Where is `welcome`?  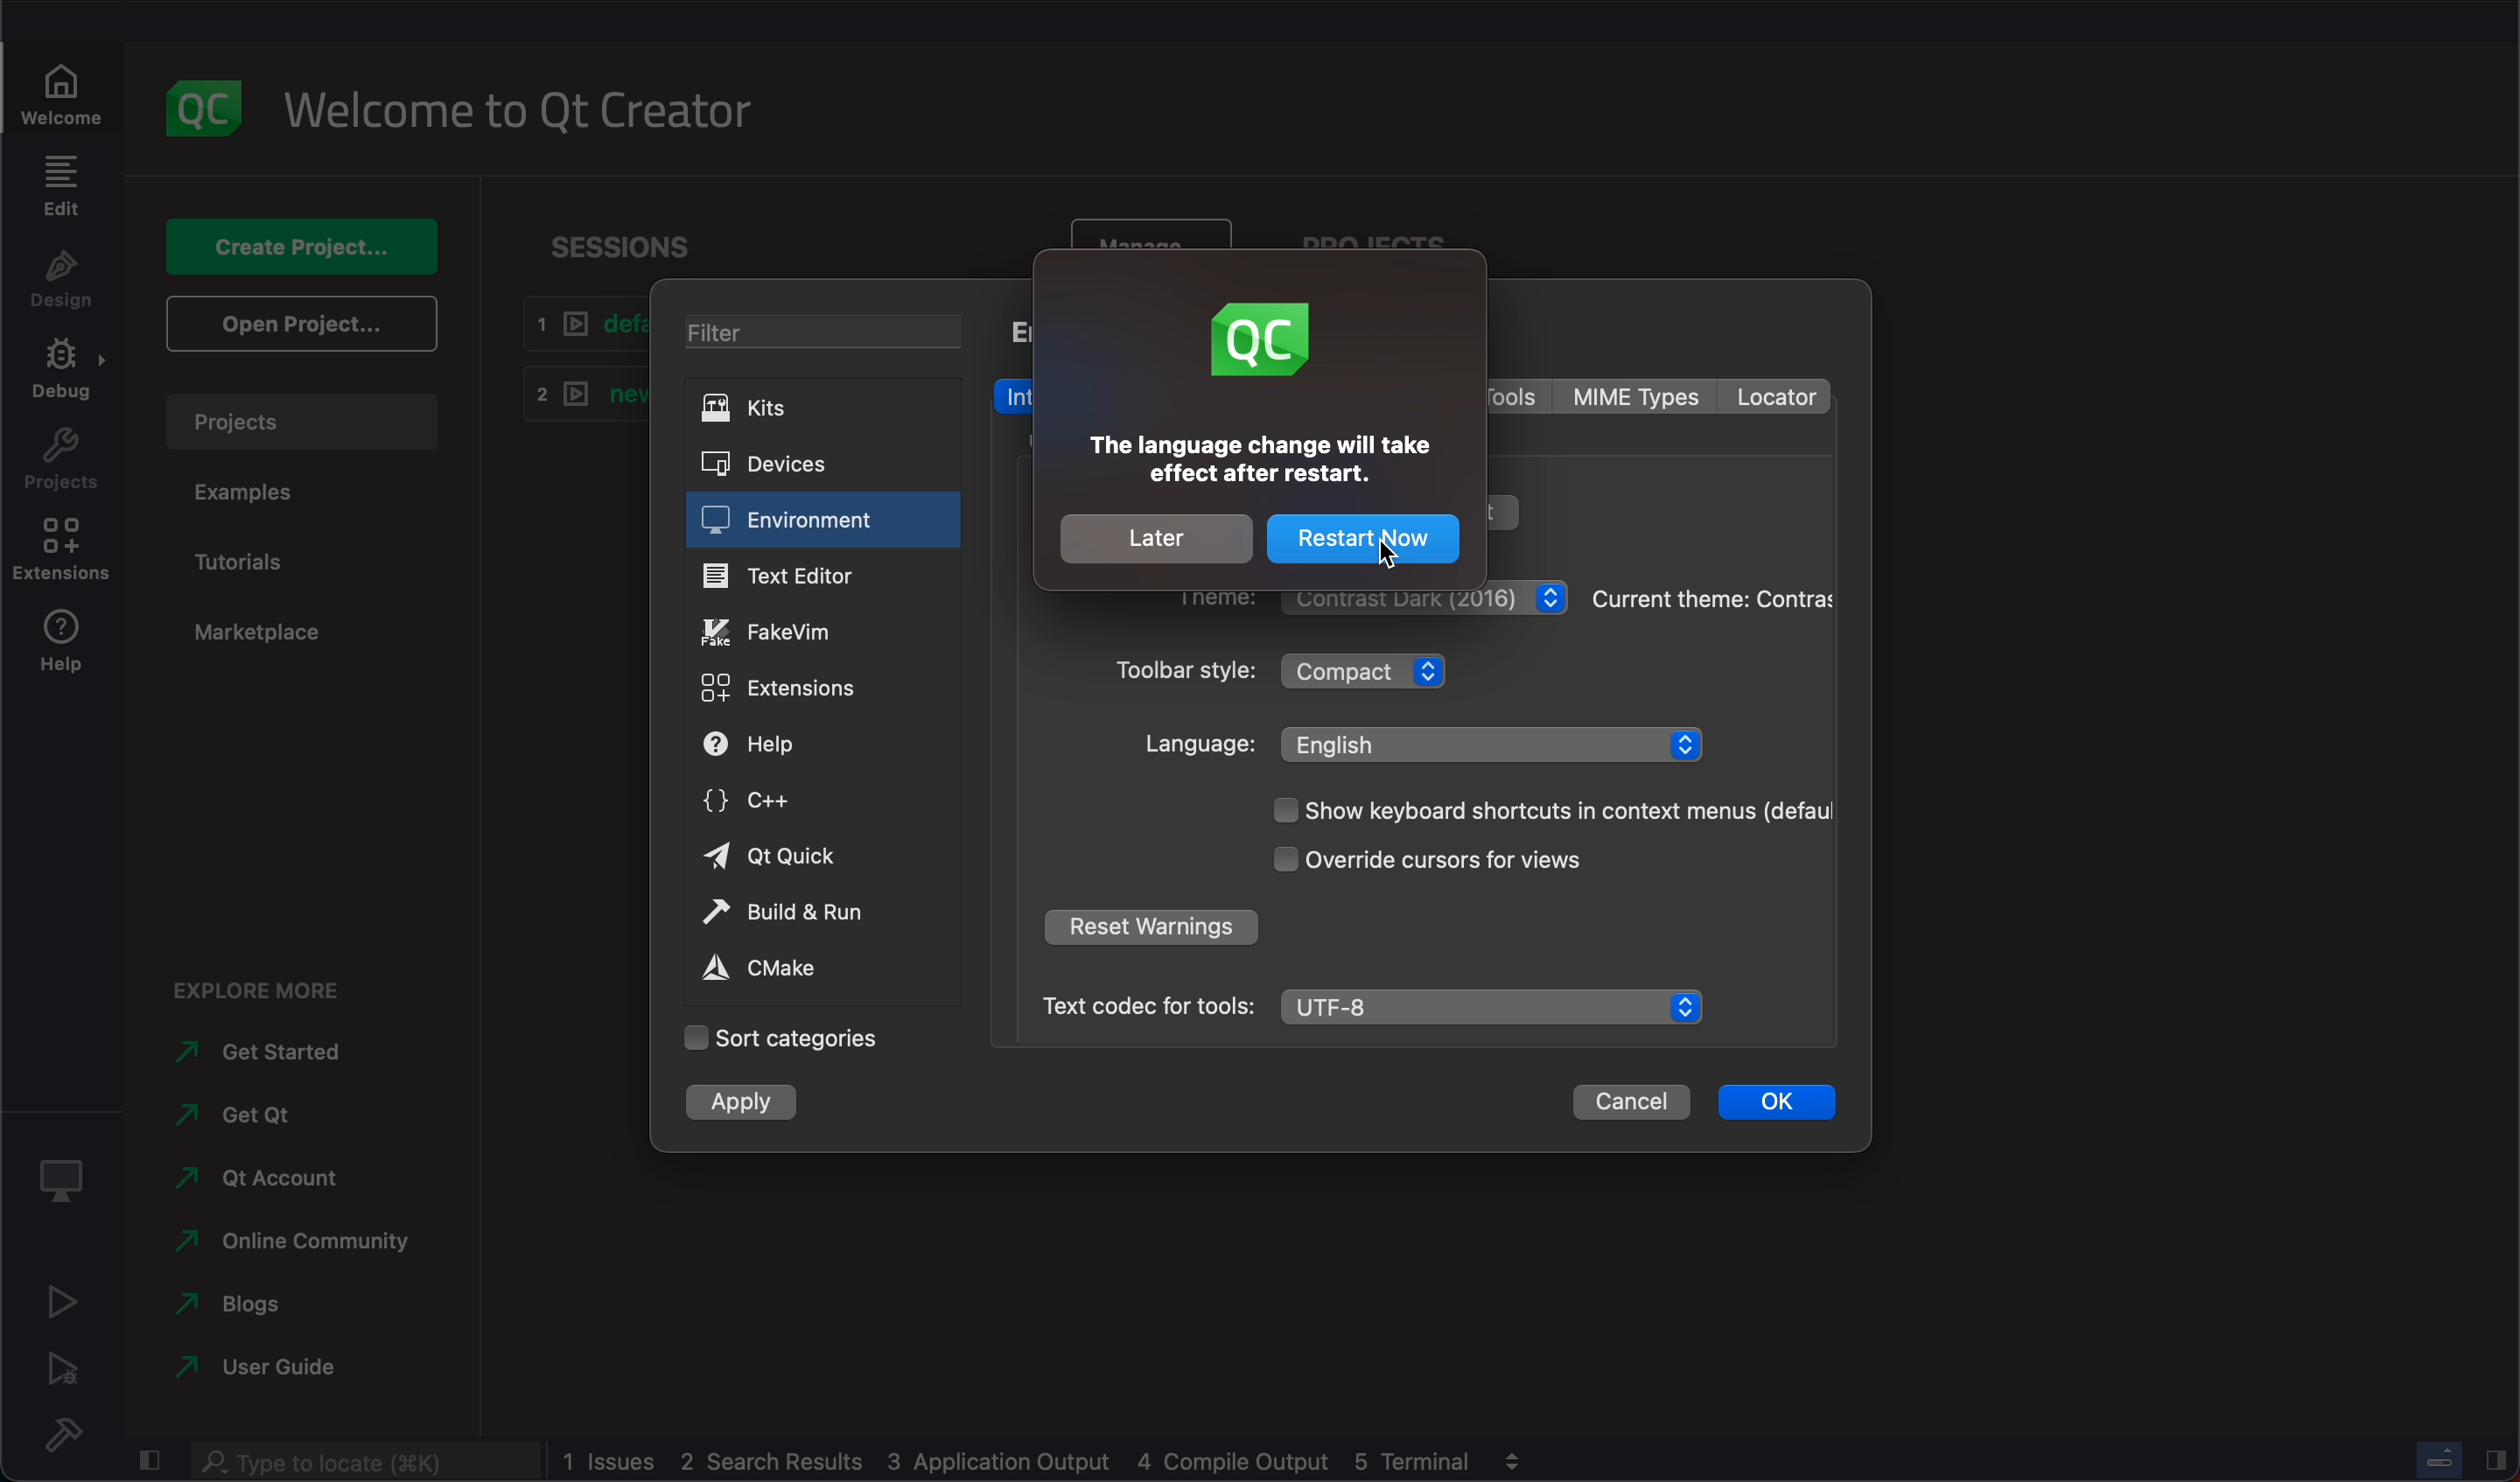
welcome is located at coordinates (64, 92).